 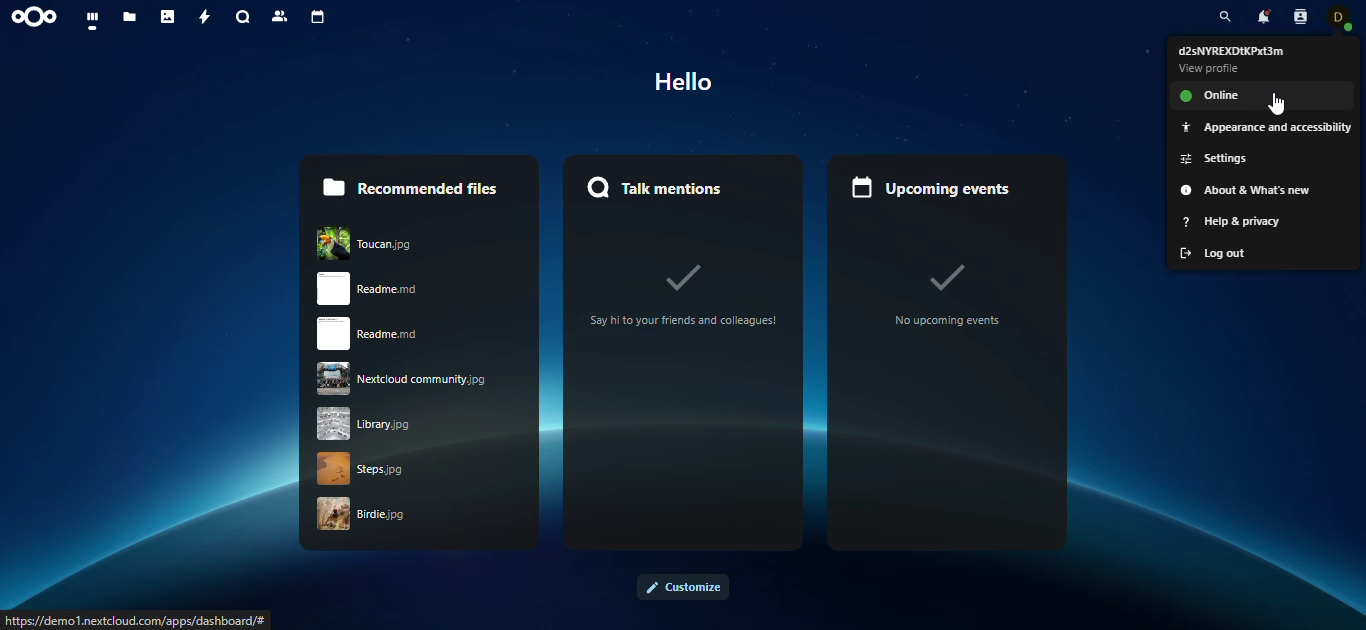 I want to click on customize, so click(x=682, y=588).